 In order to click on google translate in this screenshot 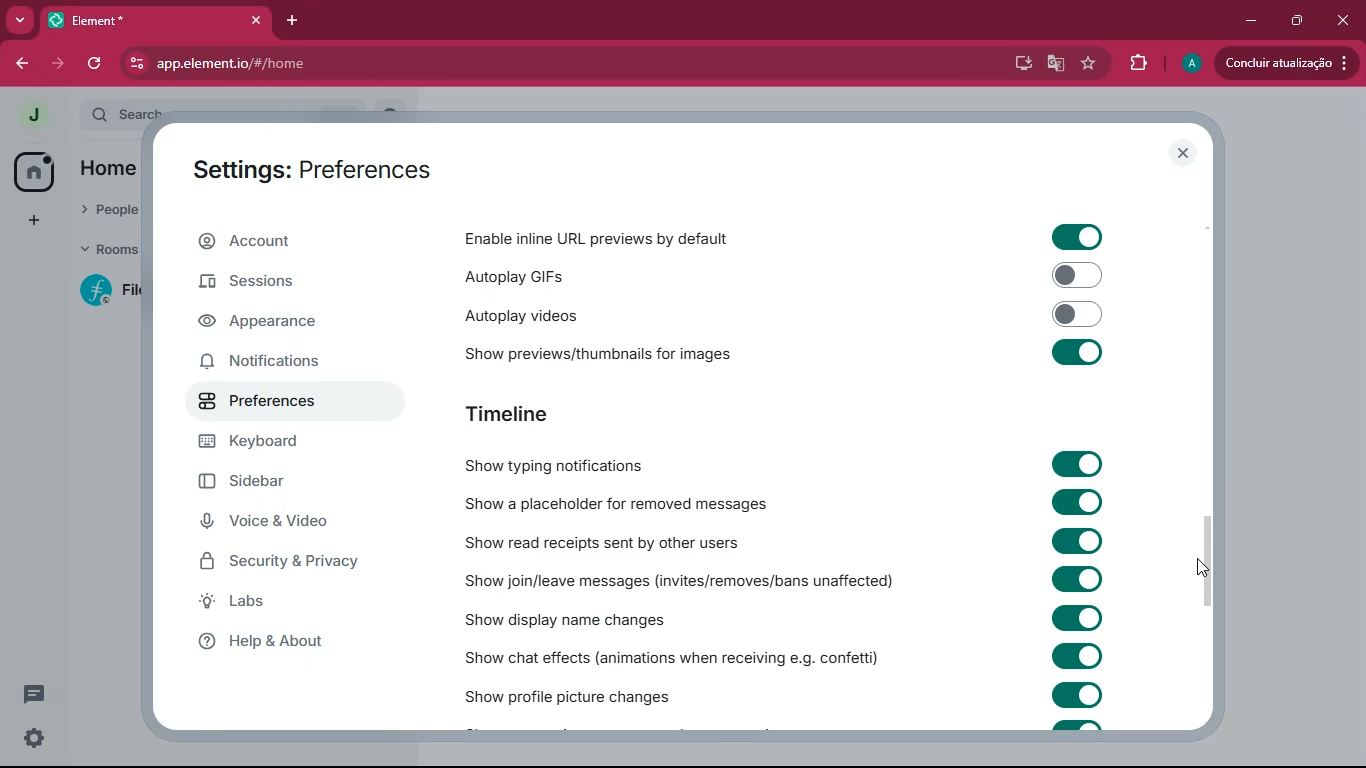, I will do `click(1054, 66)`.